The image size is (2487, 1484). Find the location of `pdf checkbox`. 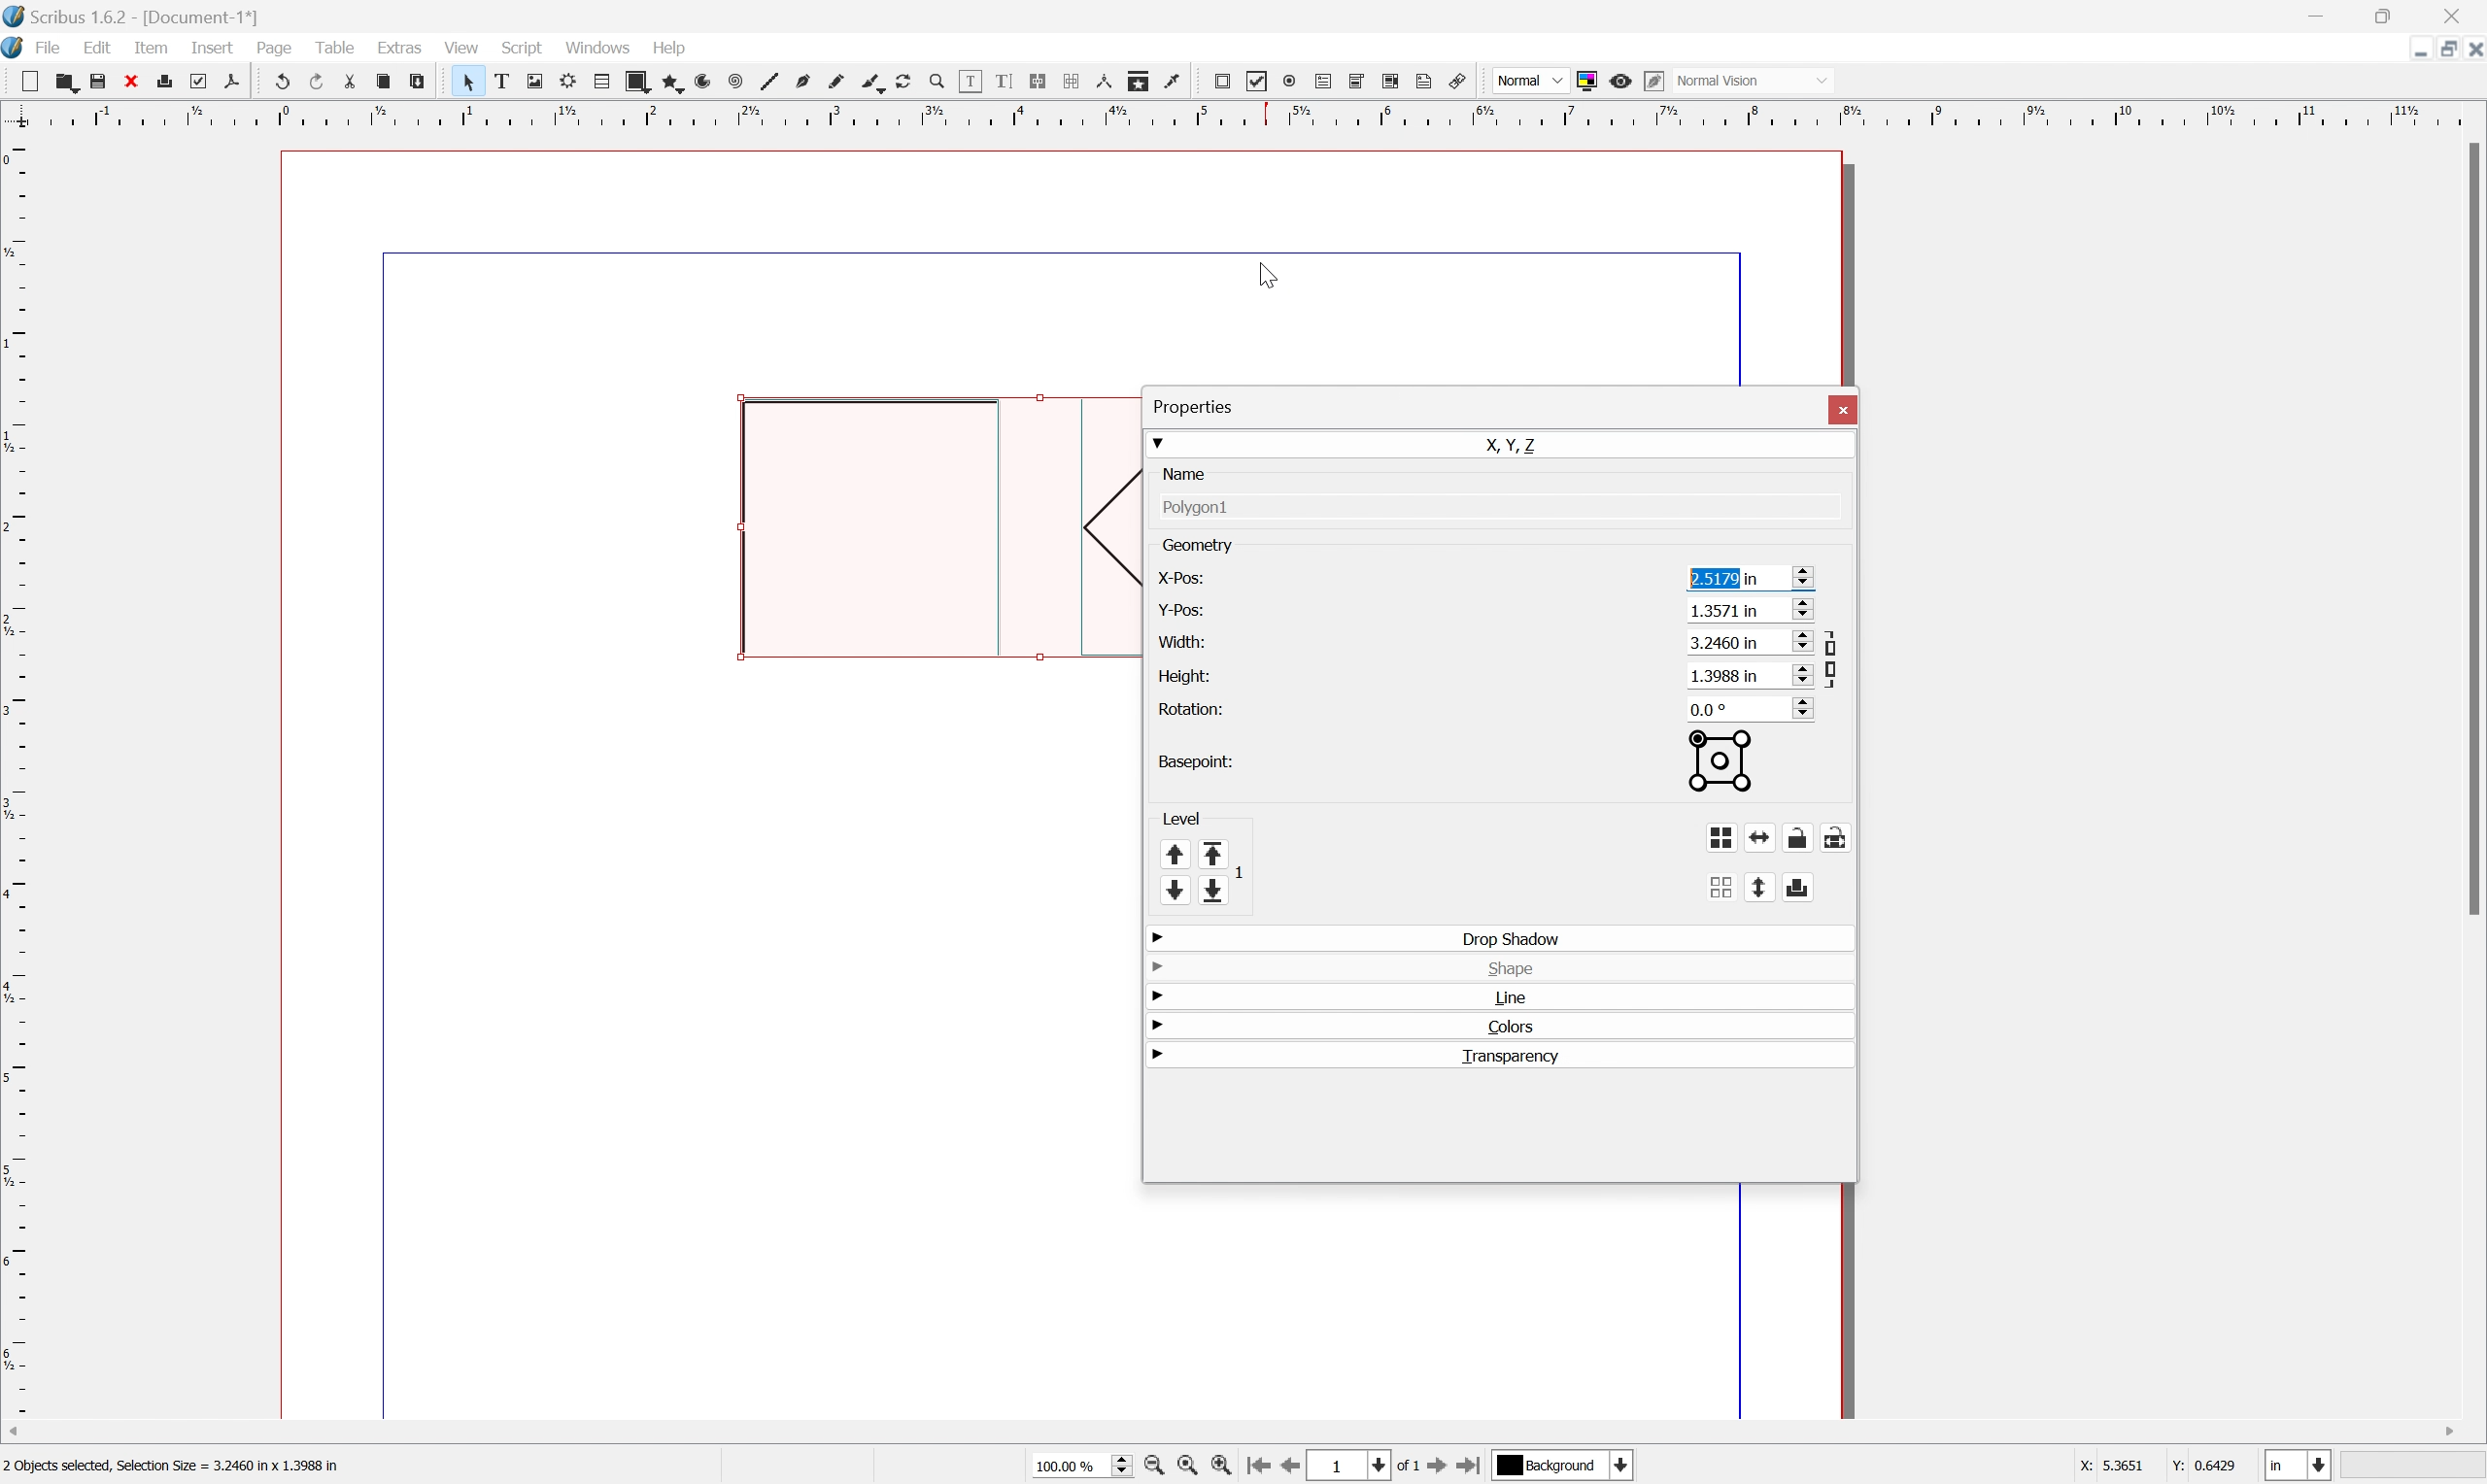

pdf checkbox is located at coordinates (1255, 81).